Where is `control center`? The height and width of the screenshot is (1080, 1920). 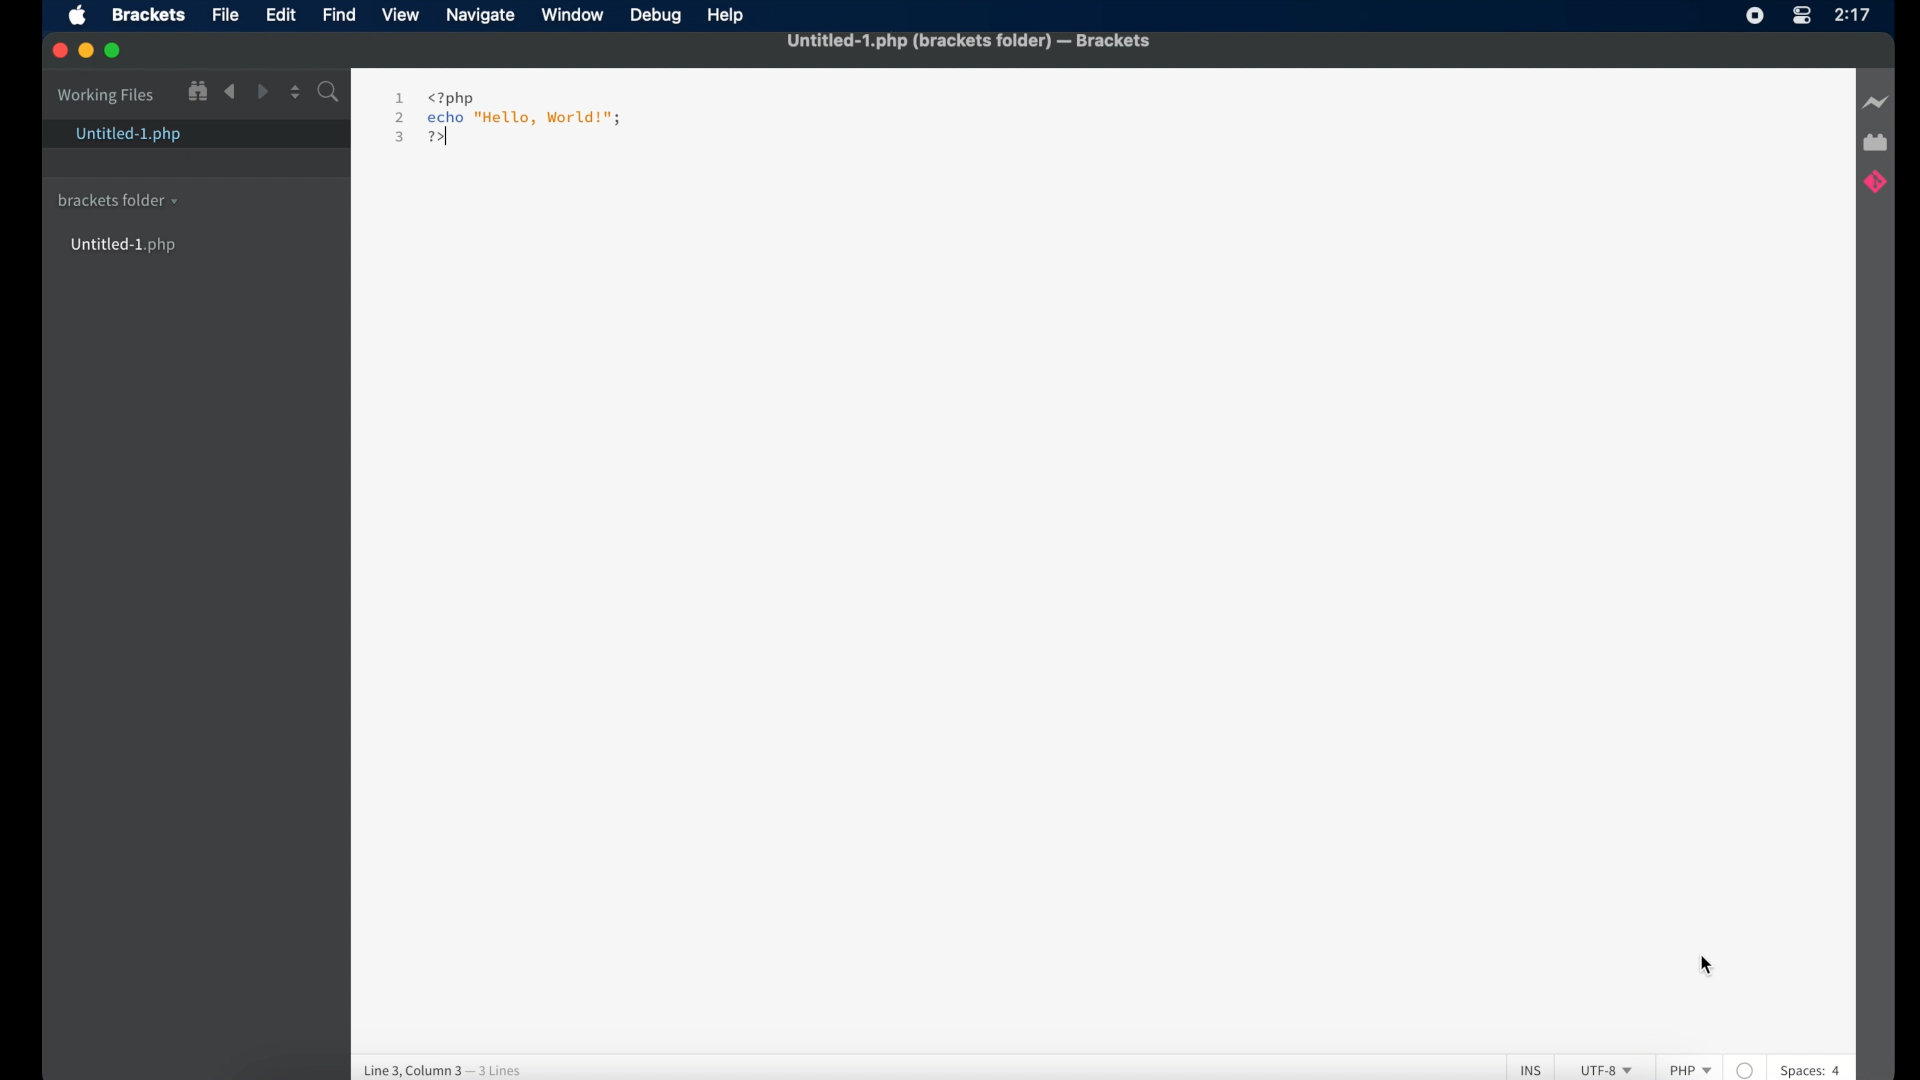 control center is located at coordinates (1801, 17).